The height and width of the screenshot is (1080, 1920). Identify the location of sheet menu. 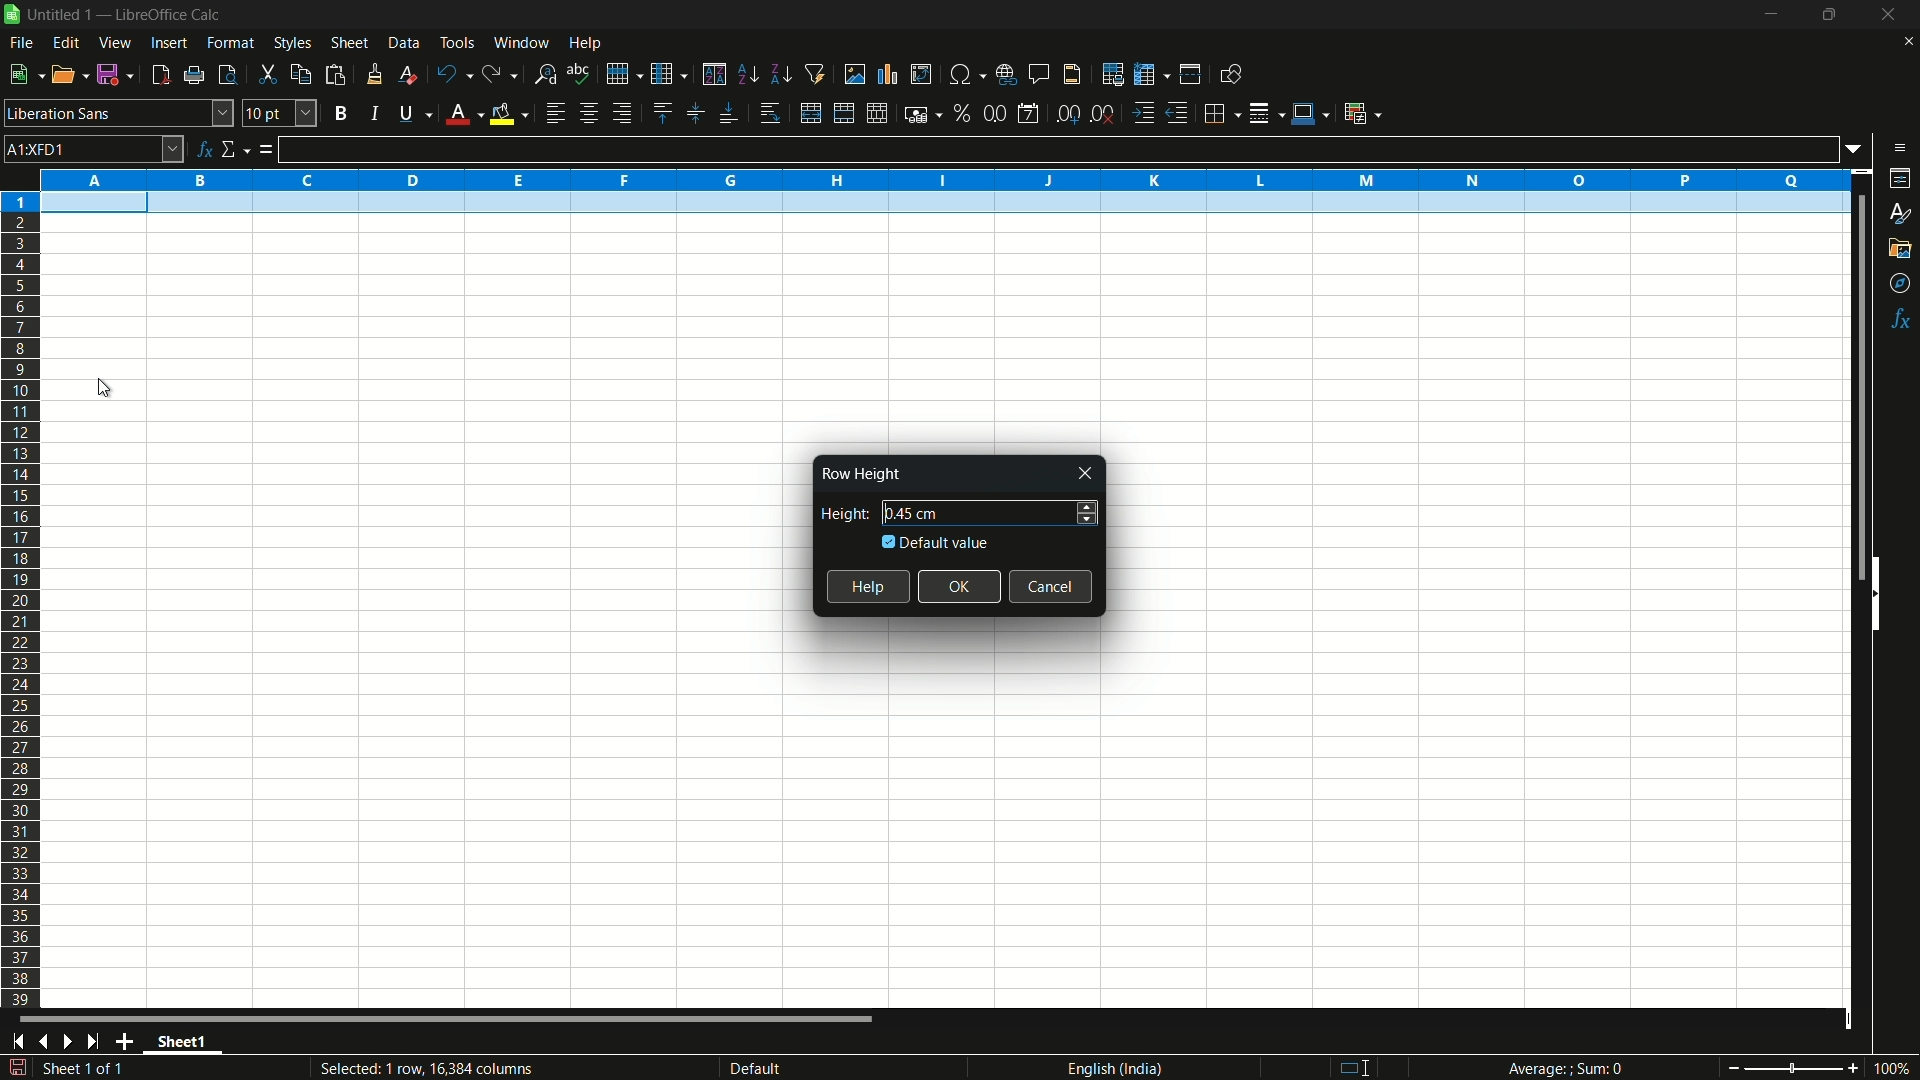
(349, 43).